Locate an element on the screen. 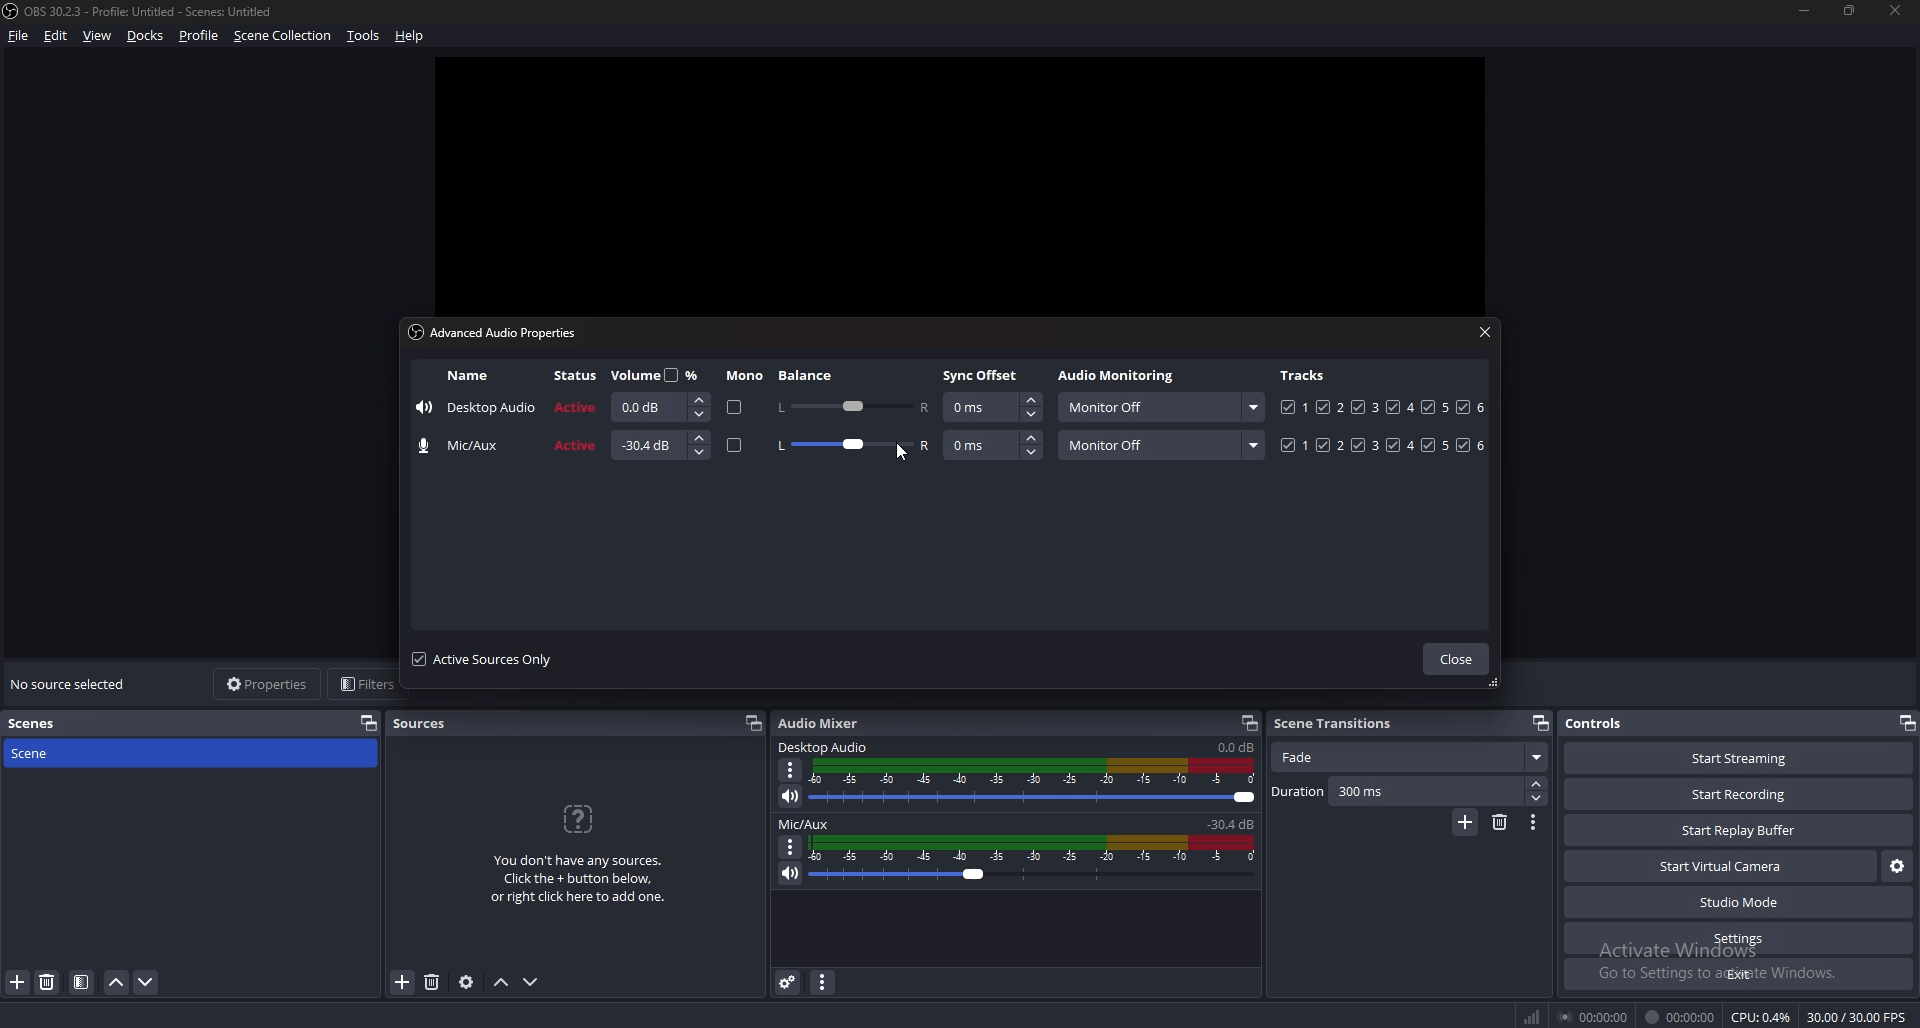 This screenshot has width=1920, height=1028. status is located at coordinates (576, 409).